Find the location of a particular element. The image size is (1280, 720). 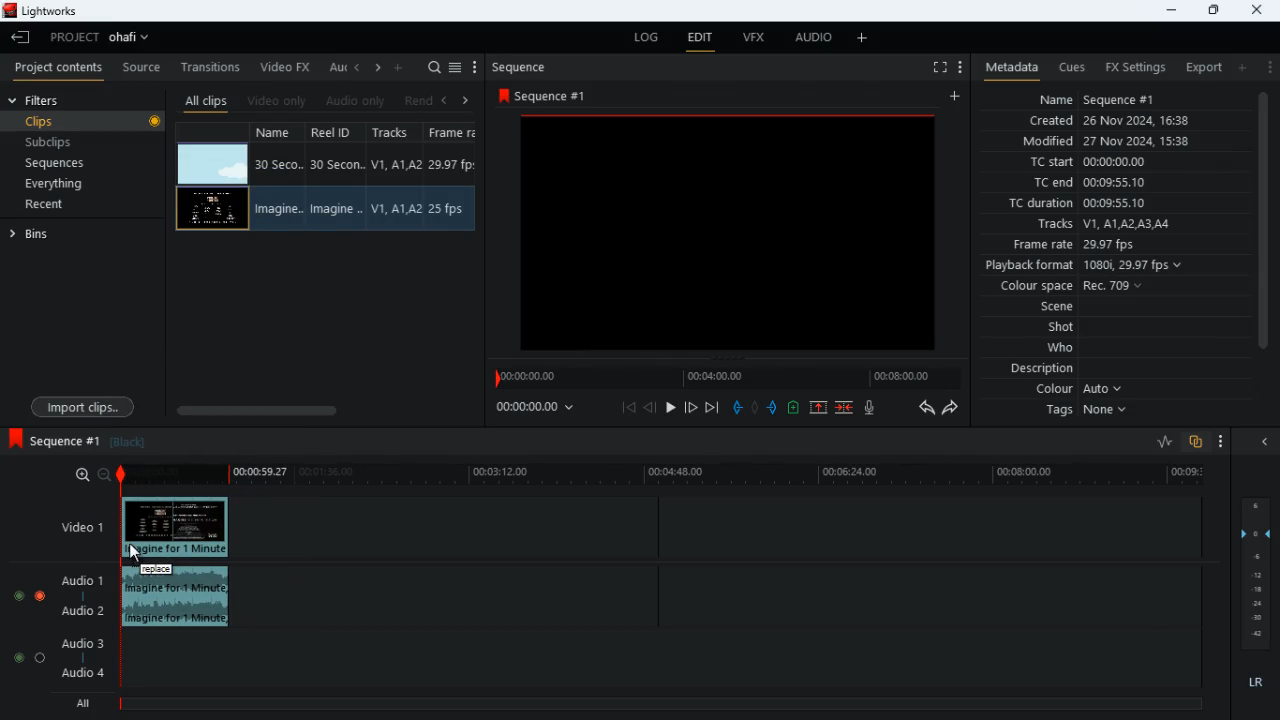

battery is located at coordinates (795, 409).